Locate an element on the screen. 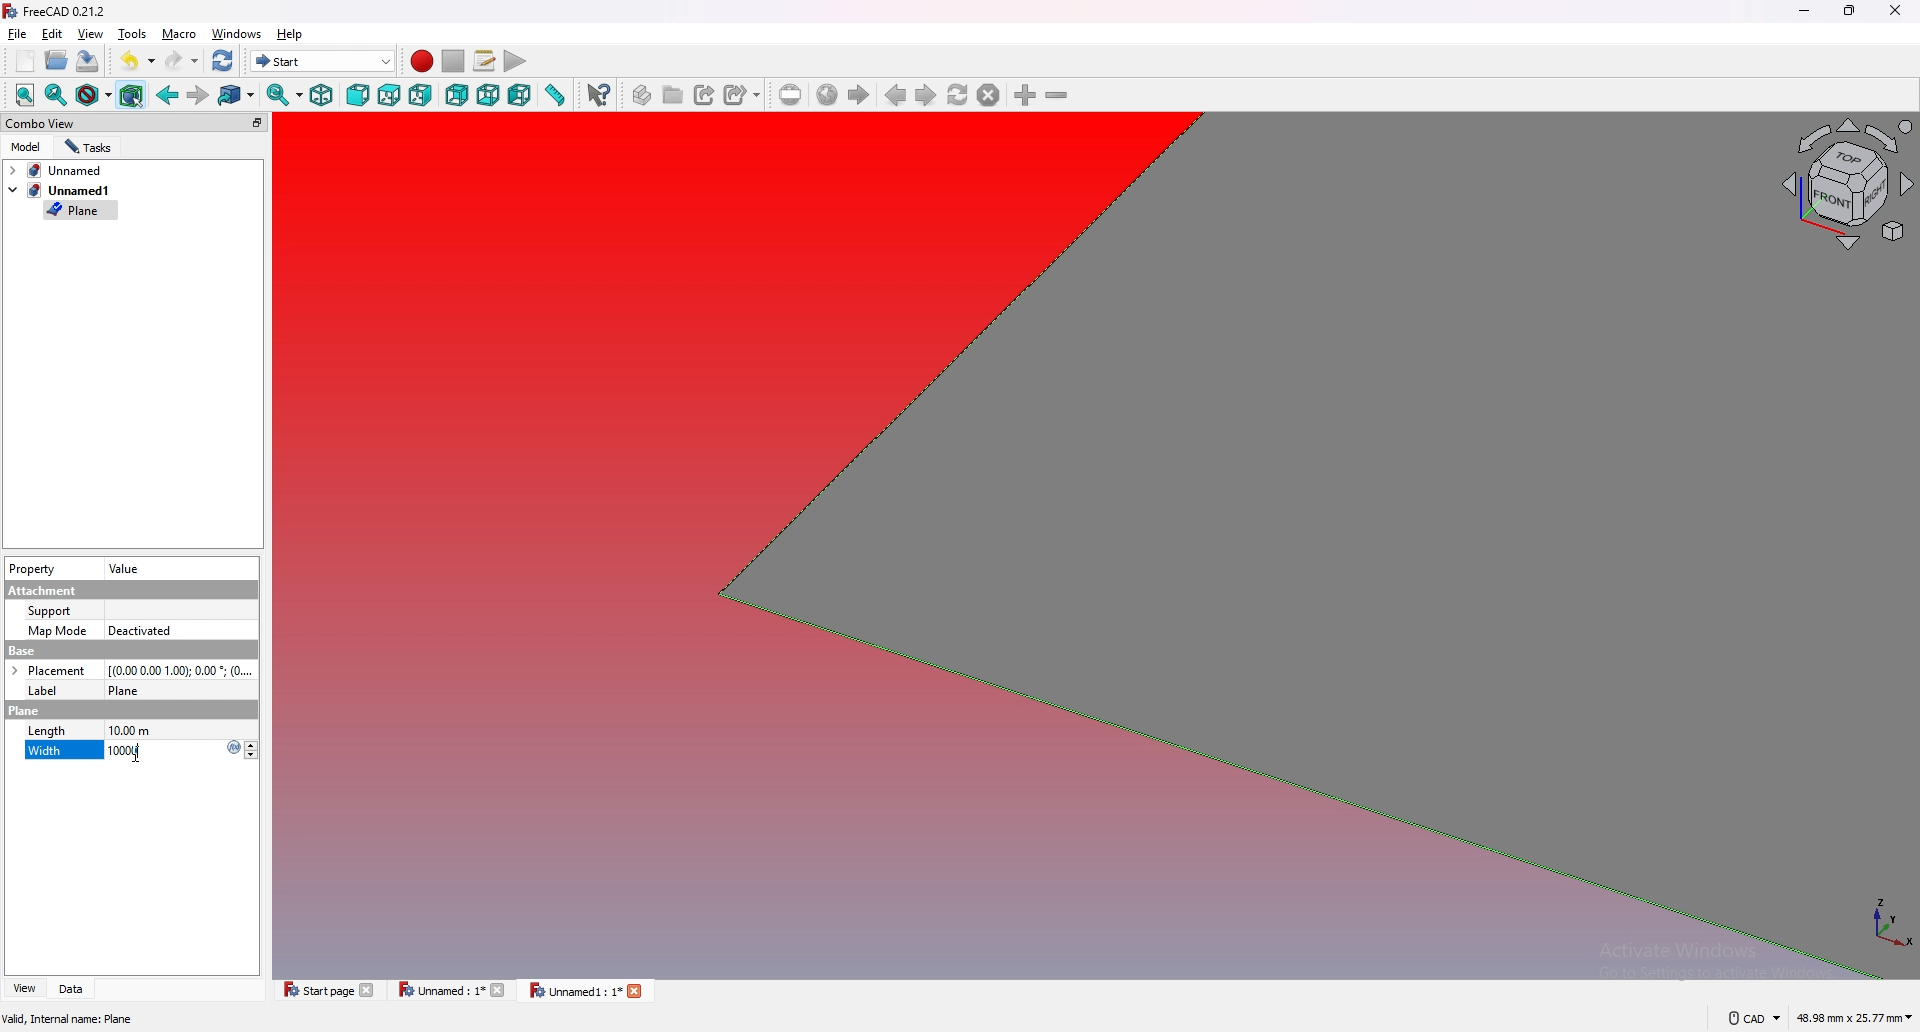  undo is located at coordinates (138, 59).